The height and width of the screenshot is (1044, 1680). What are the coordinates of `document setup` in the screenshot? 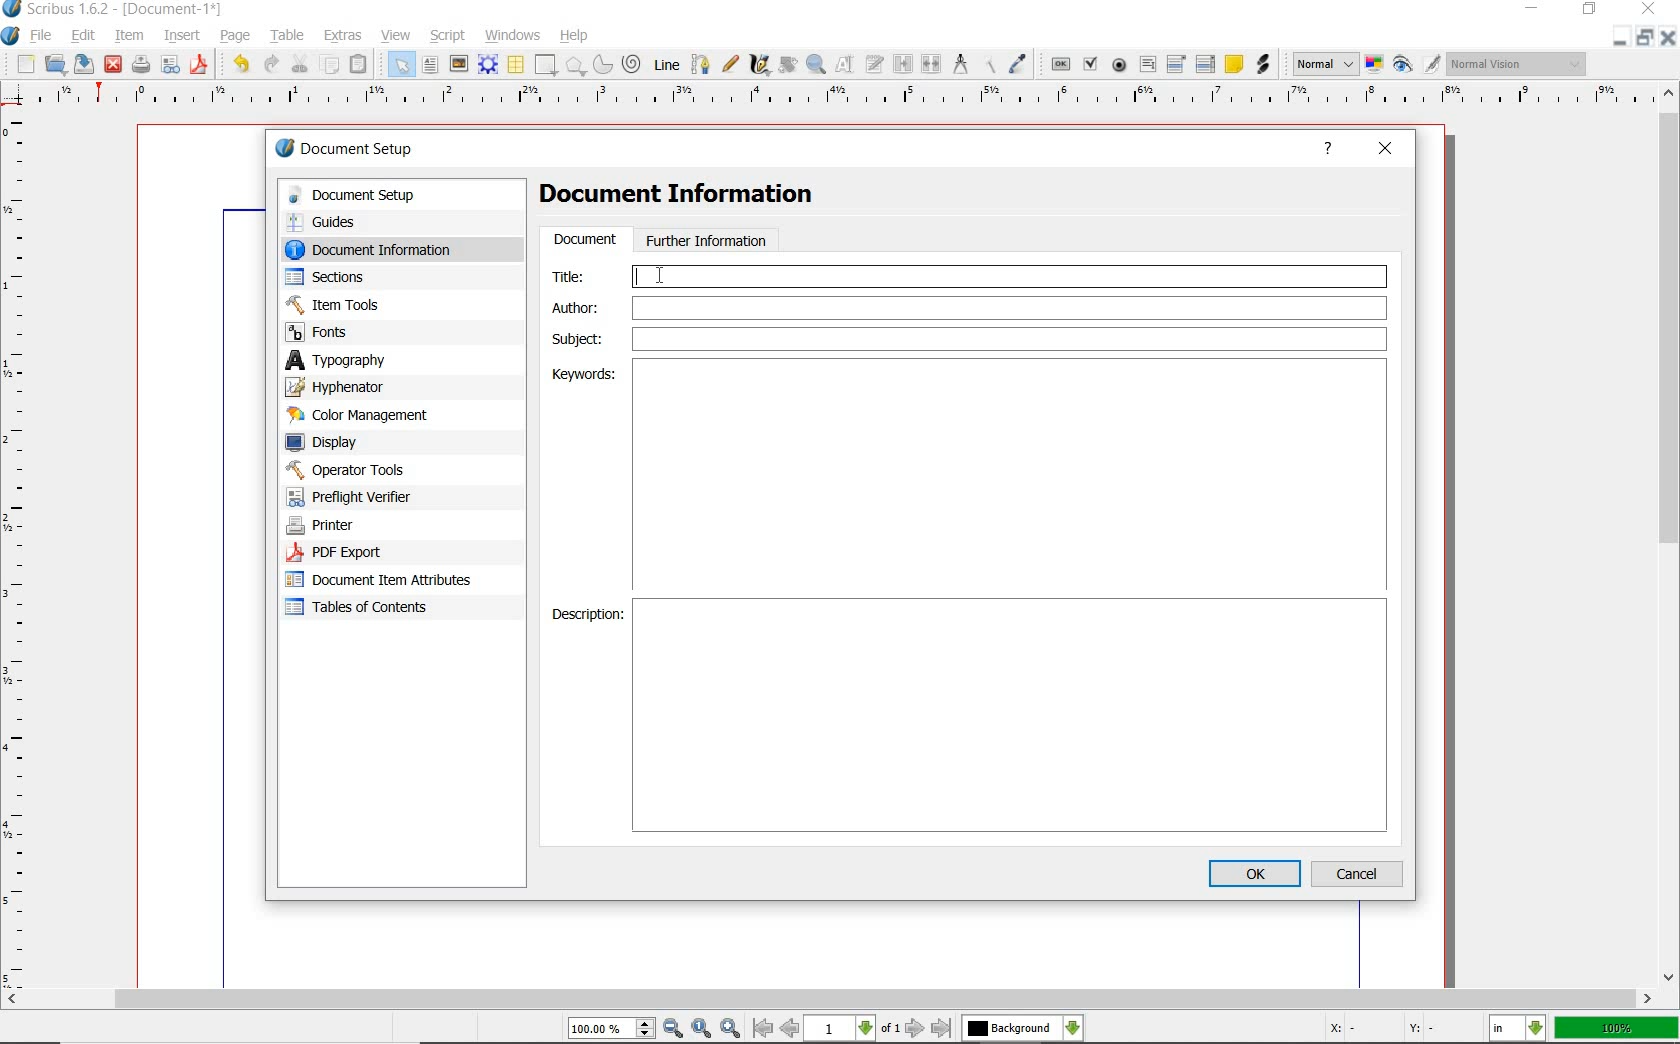 It's located at (346, 148).